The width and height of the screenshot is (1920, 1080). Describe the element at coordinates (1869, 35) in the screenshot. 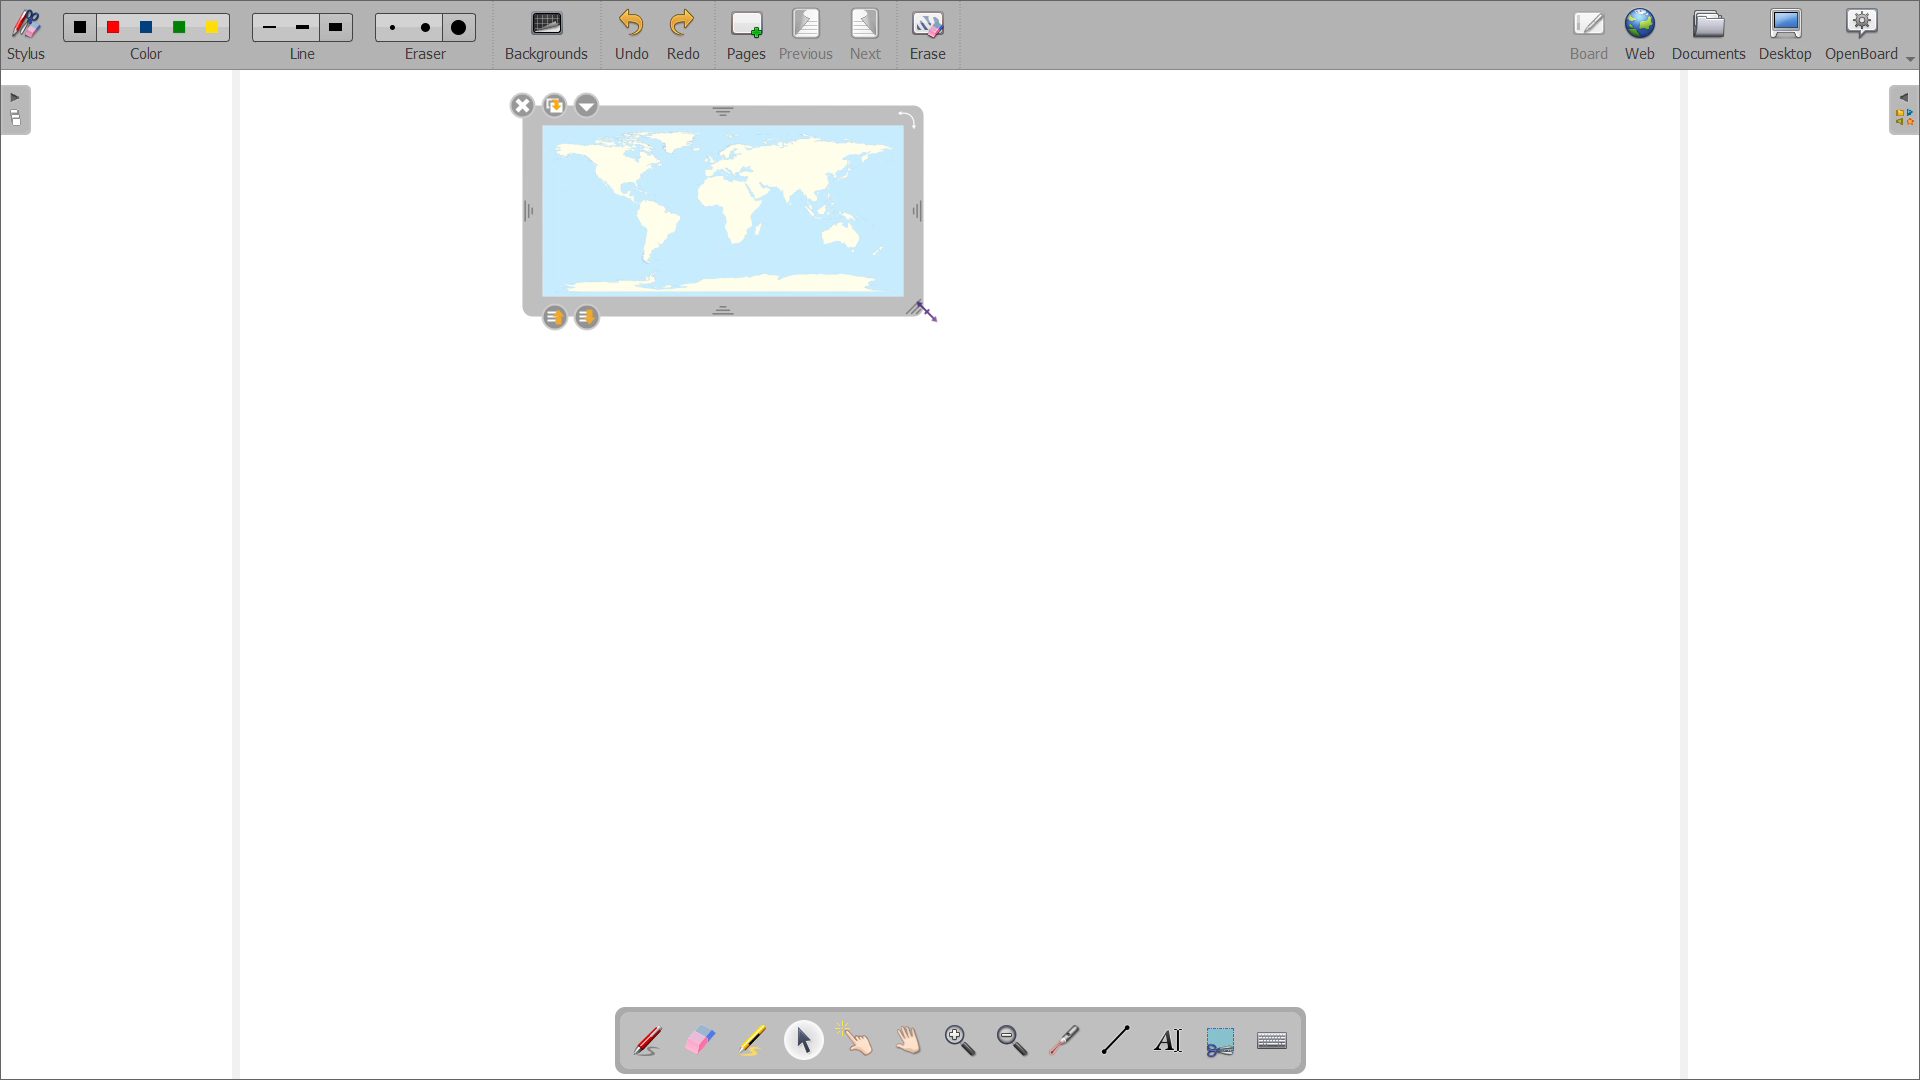

I see `openboard settings` at that location.